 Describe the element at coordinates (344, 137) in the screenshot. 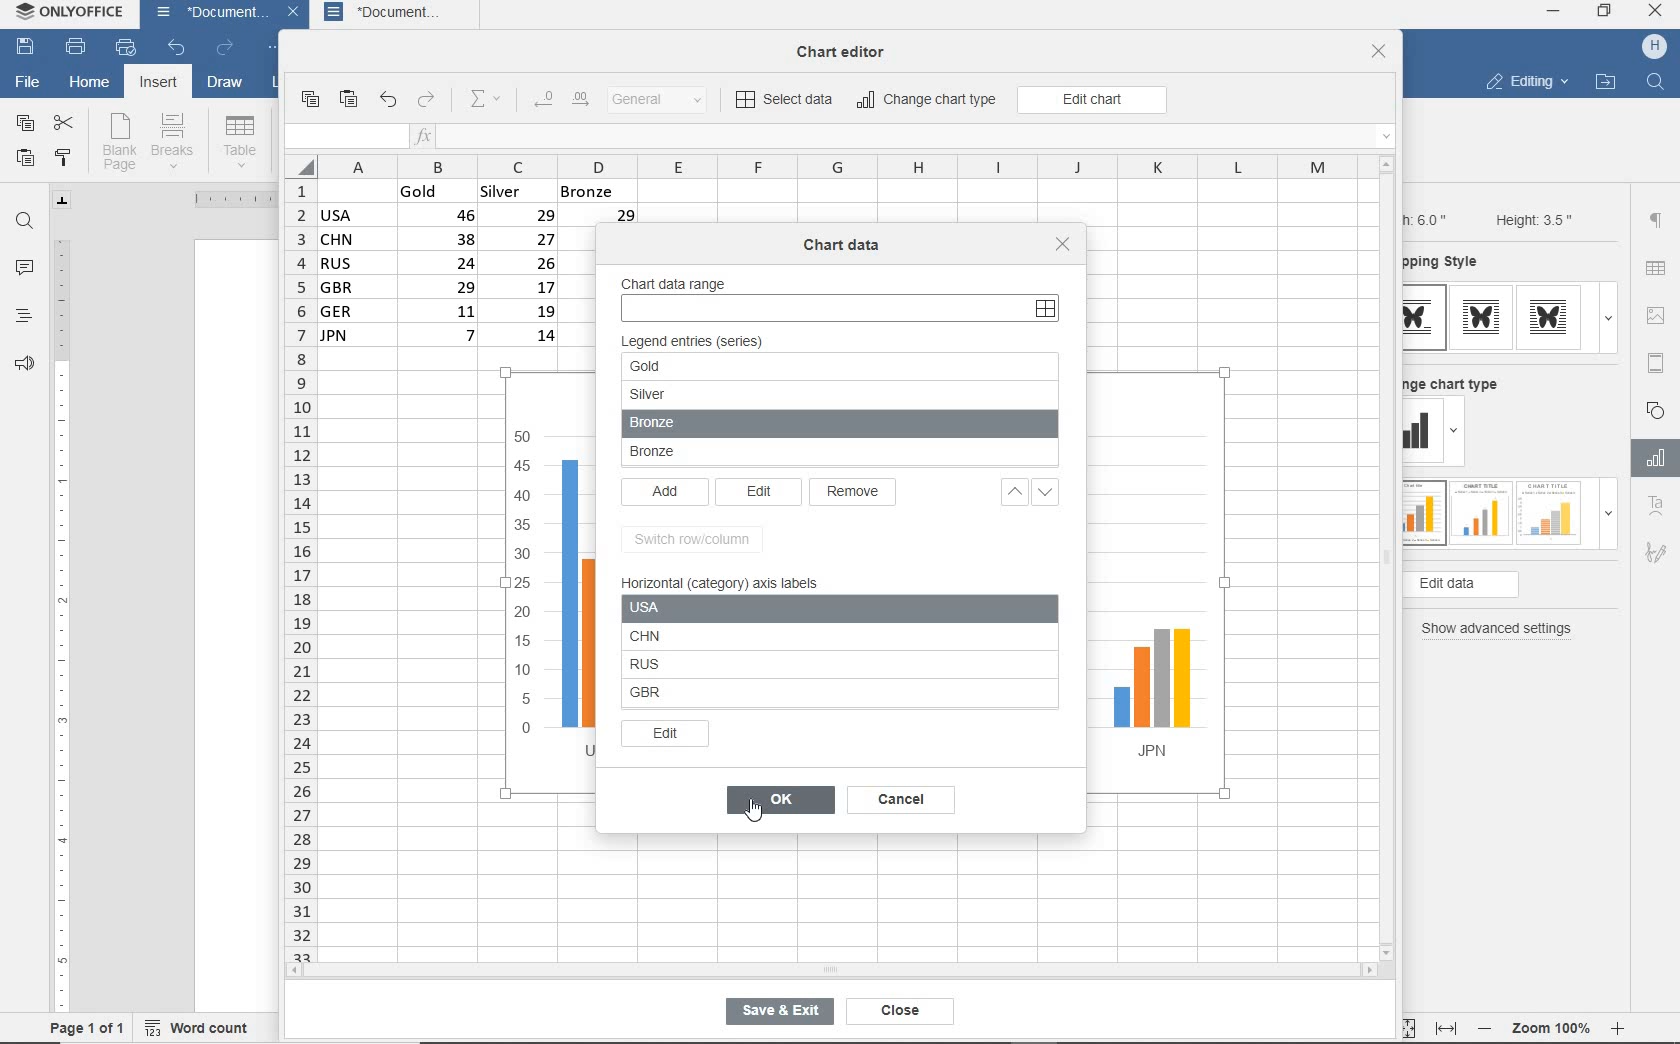

I see `input field` at that location.